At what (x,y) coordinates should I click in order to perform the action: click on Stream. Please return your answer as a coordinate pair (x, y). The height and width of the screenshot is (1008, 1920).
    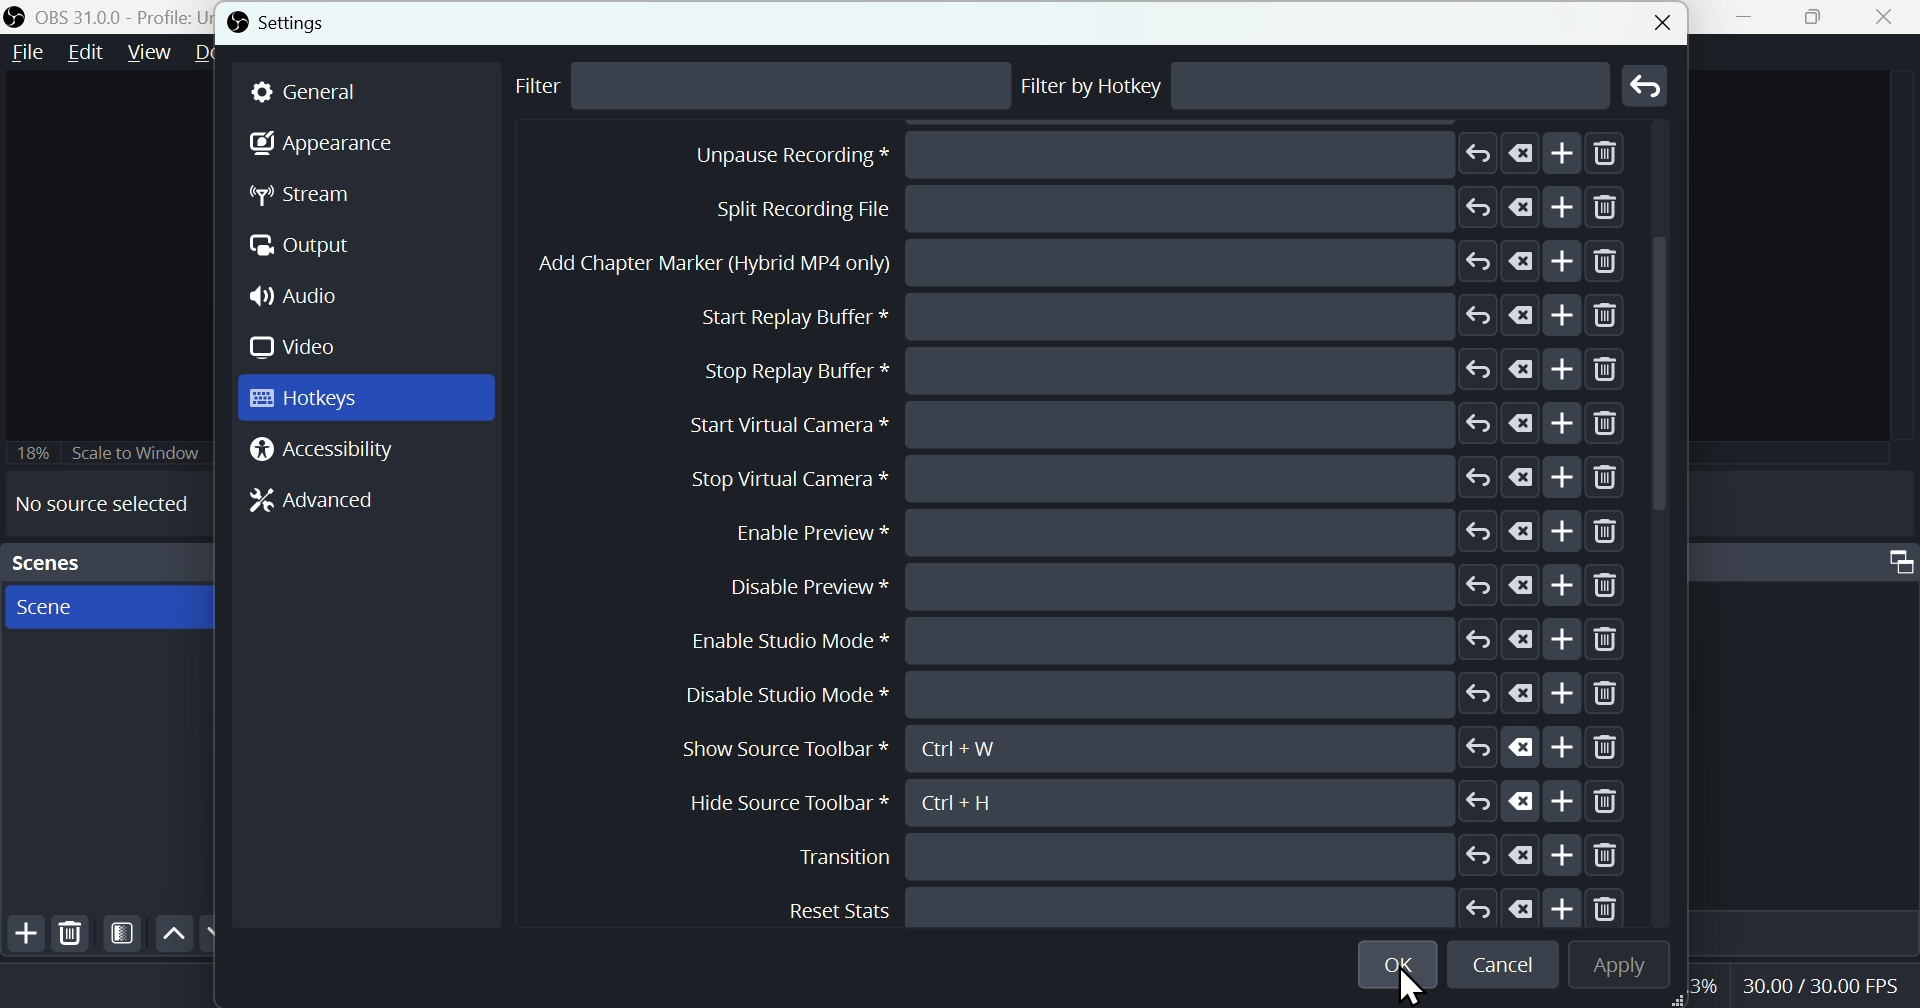
    Looking at the image, I should click on (317, 195).